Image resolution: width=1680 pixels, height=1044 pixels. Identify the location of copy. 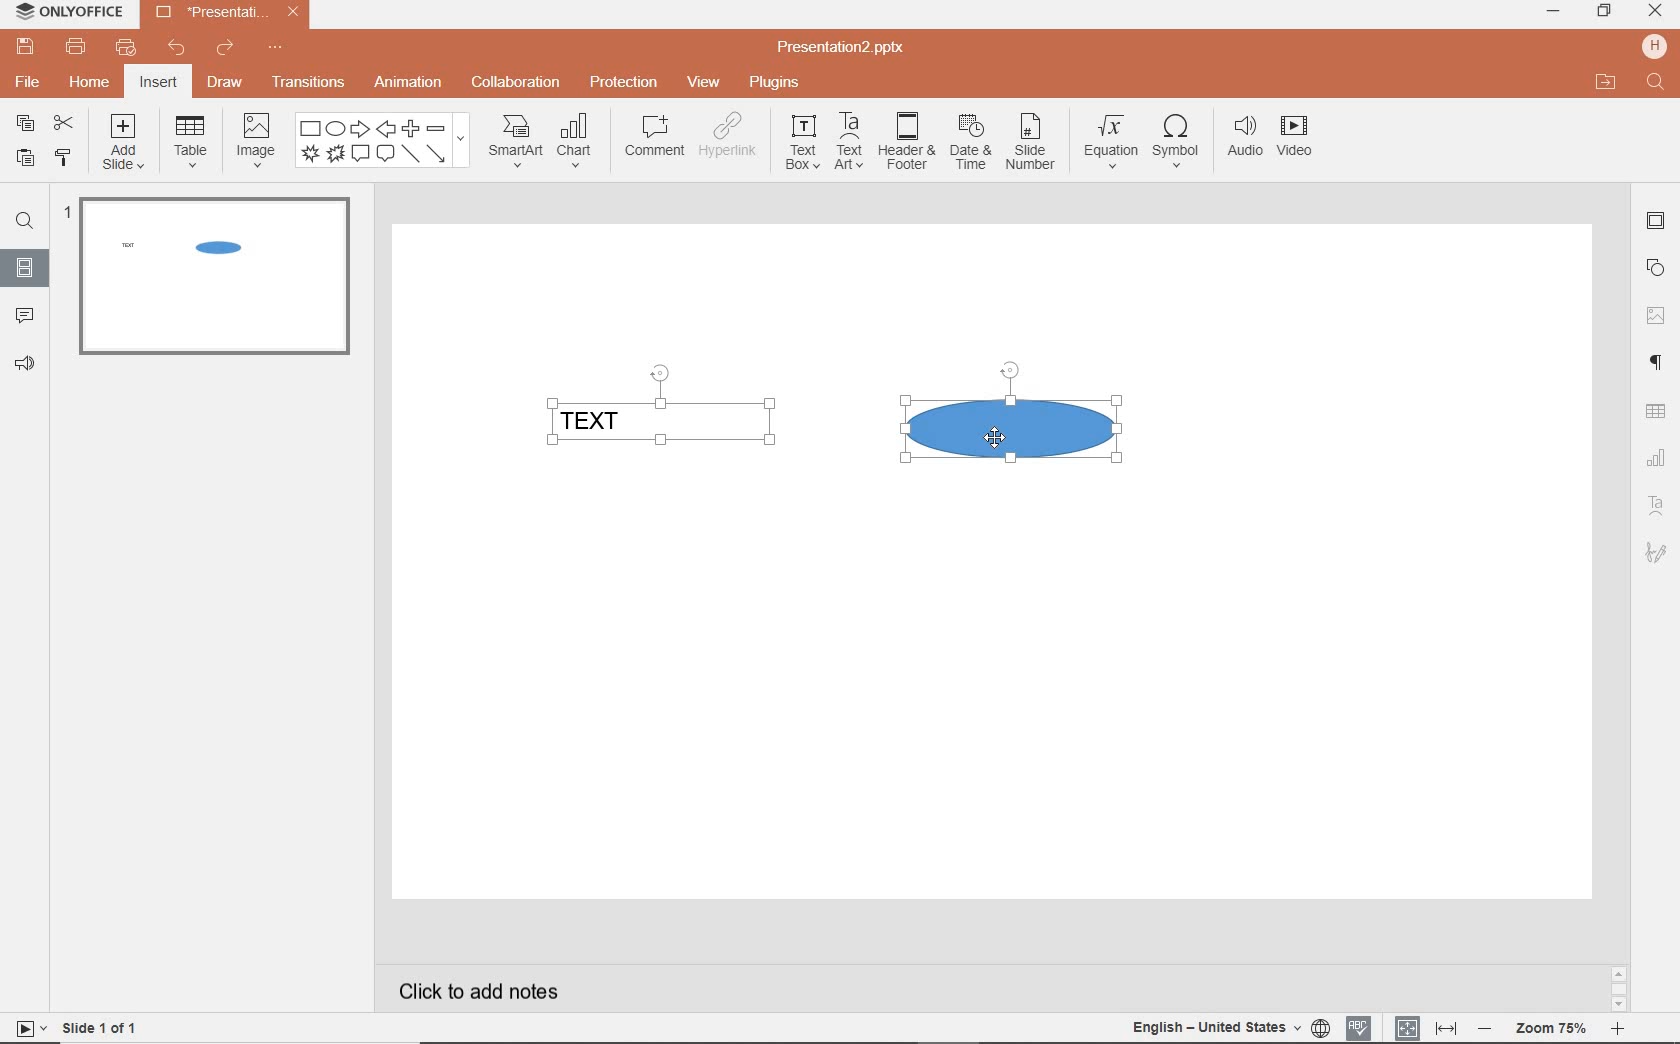
(25, 123).